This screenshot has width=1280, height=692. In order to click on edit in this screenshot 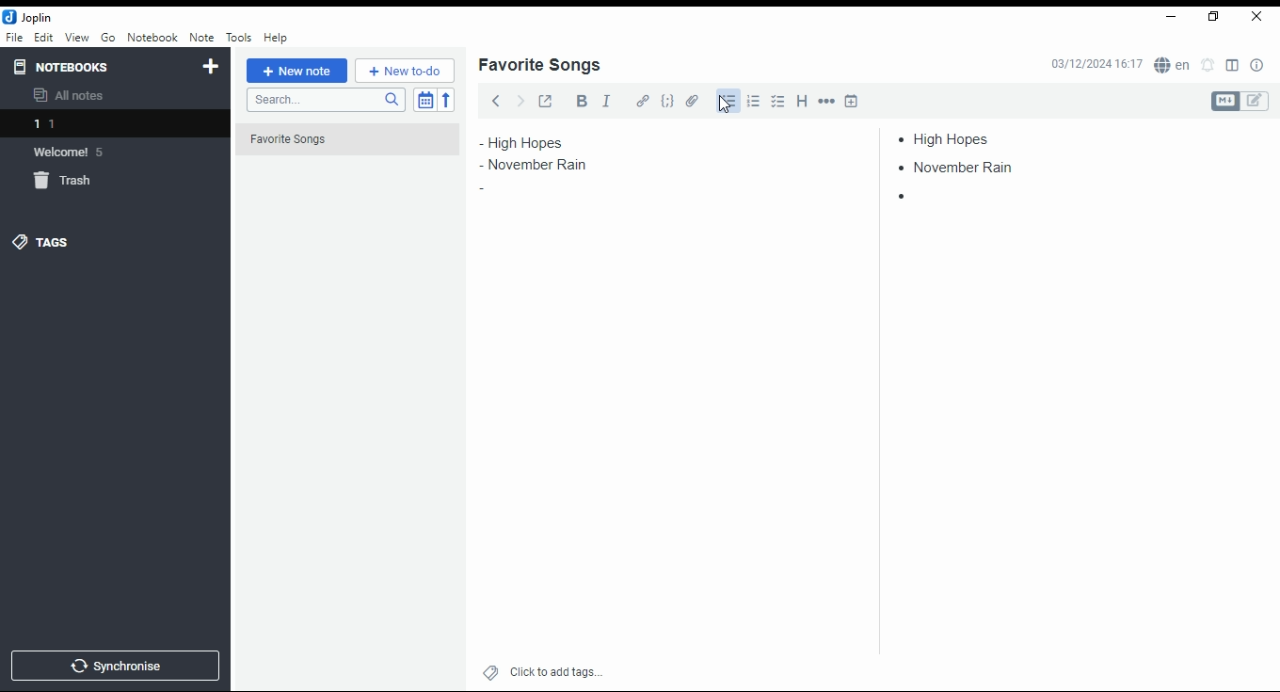, I will do `click(43, 36)`.